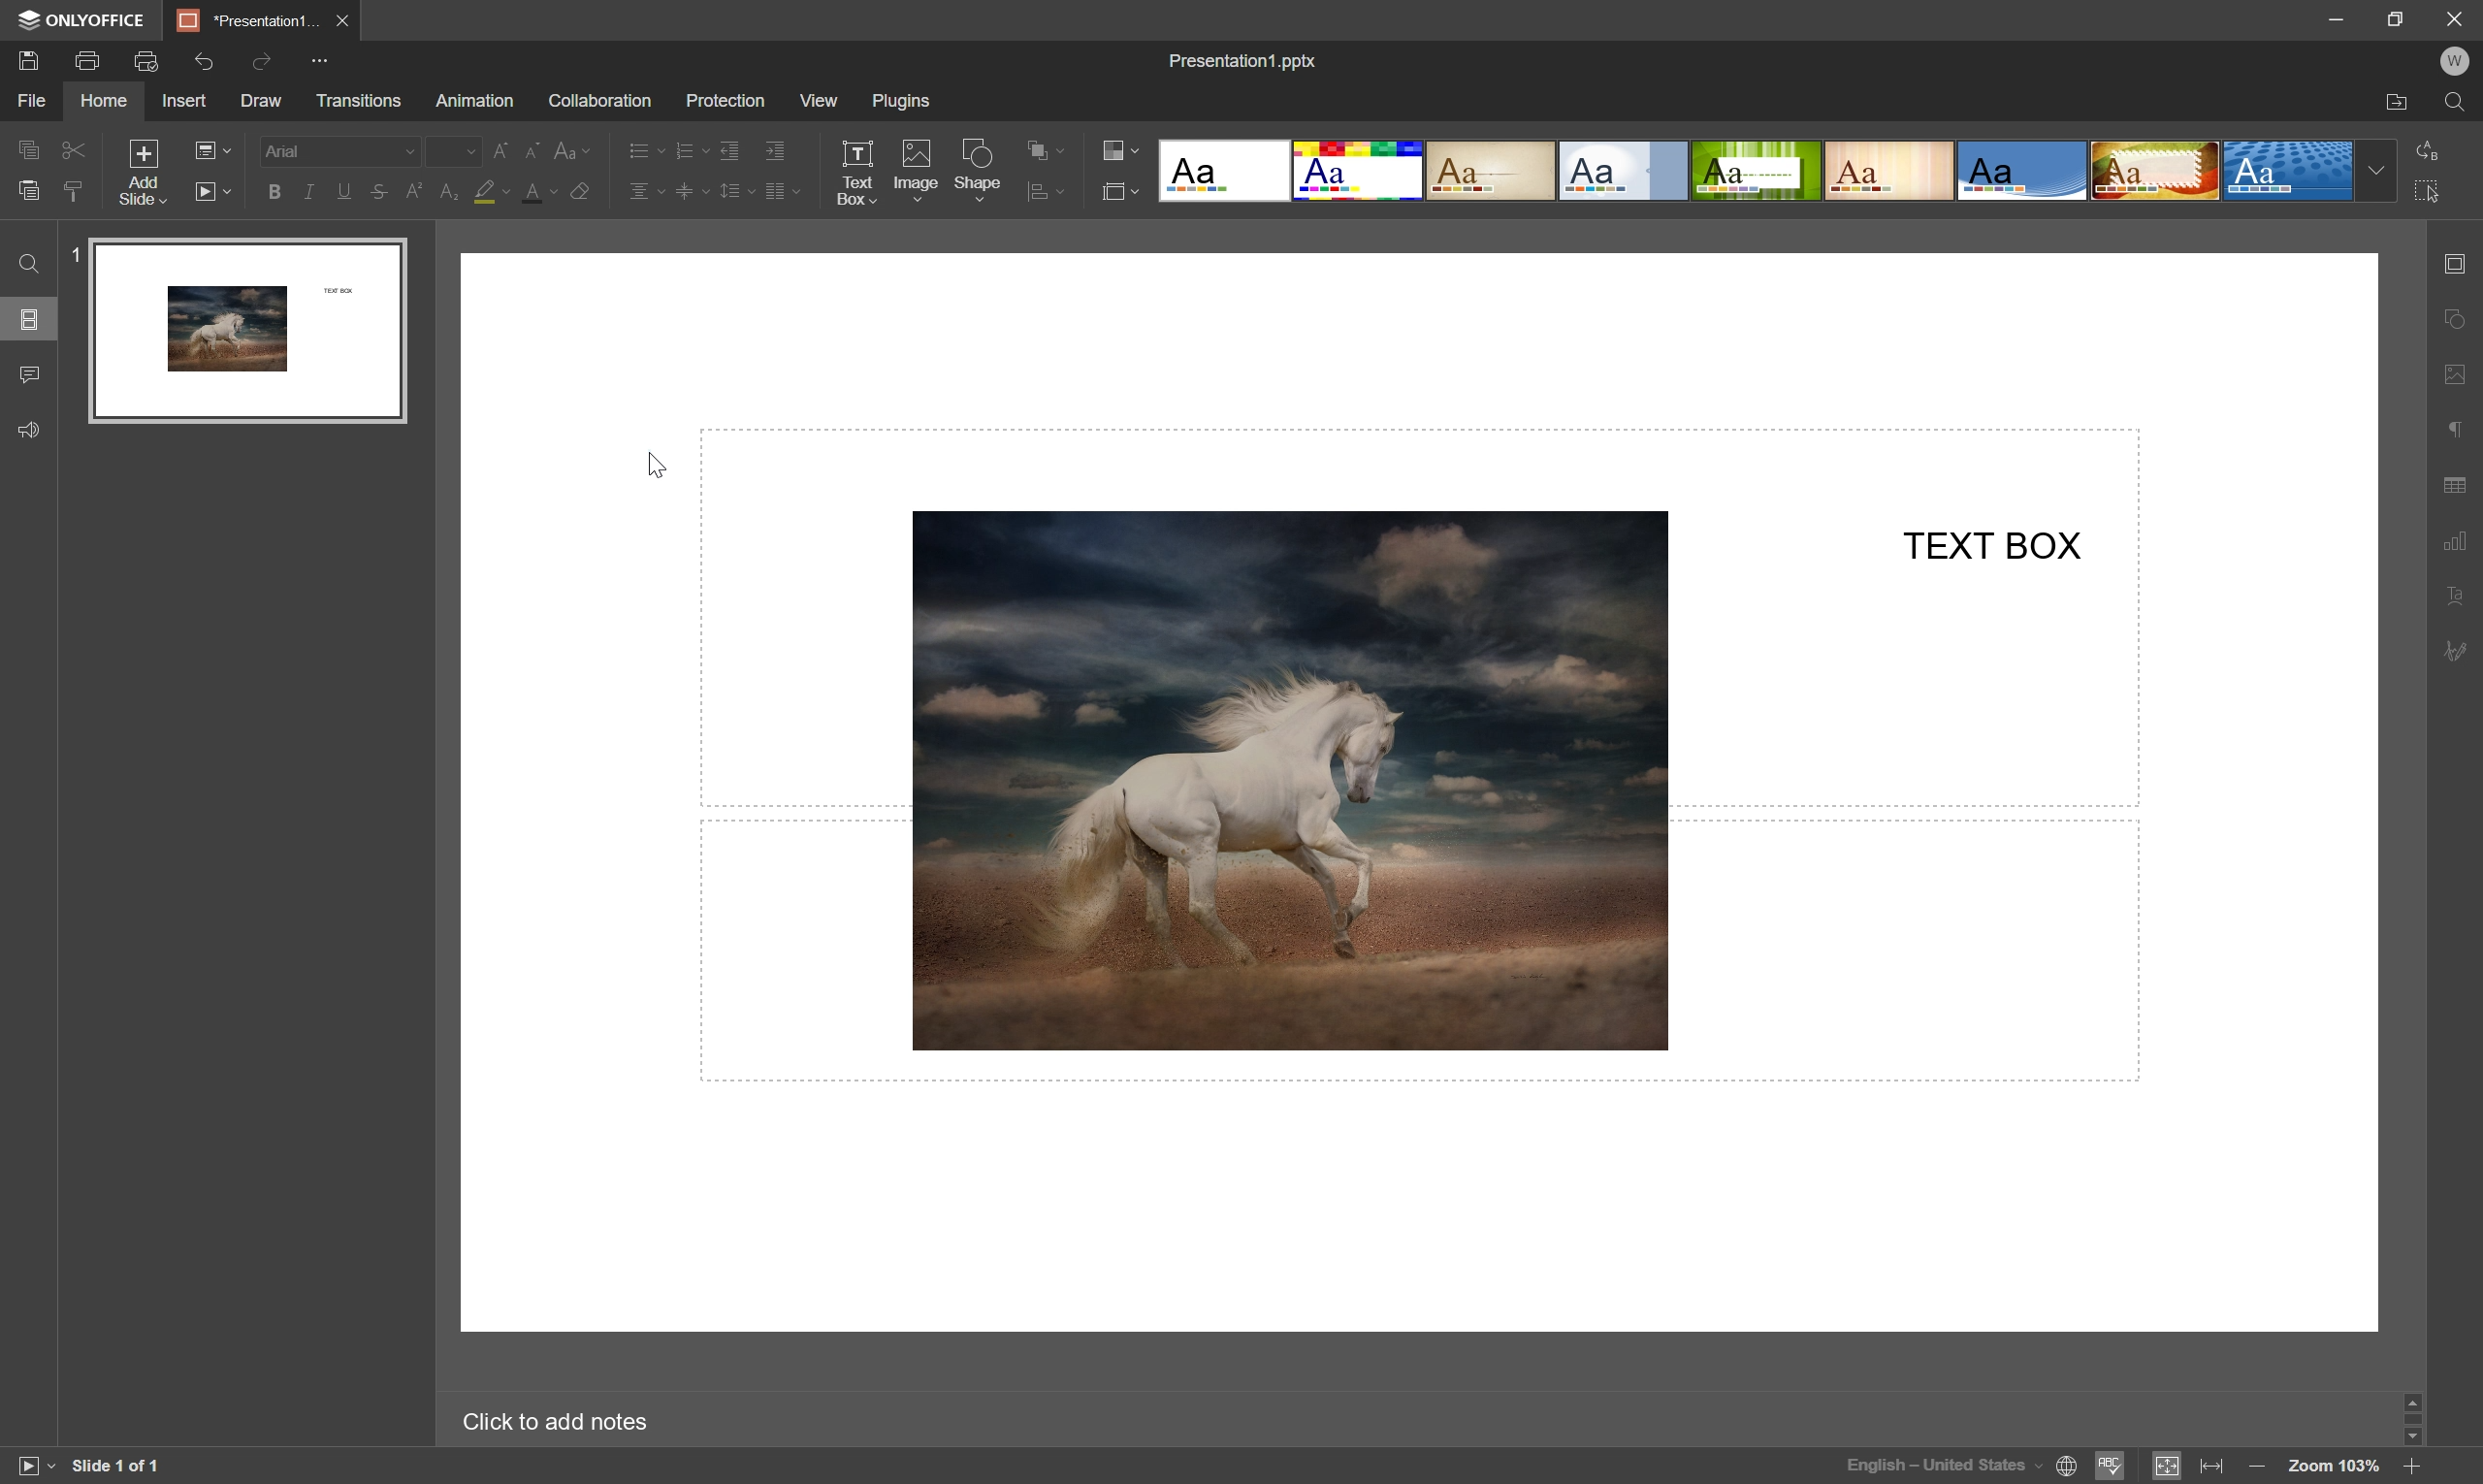 The height and width of the screenshot is (1484, 2483). I want to click on home, so click(103, 102).